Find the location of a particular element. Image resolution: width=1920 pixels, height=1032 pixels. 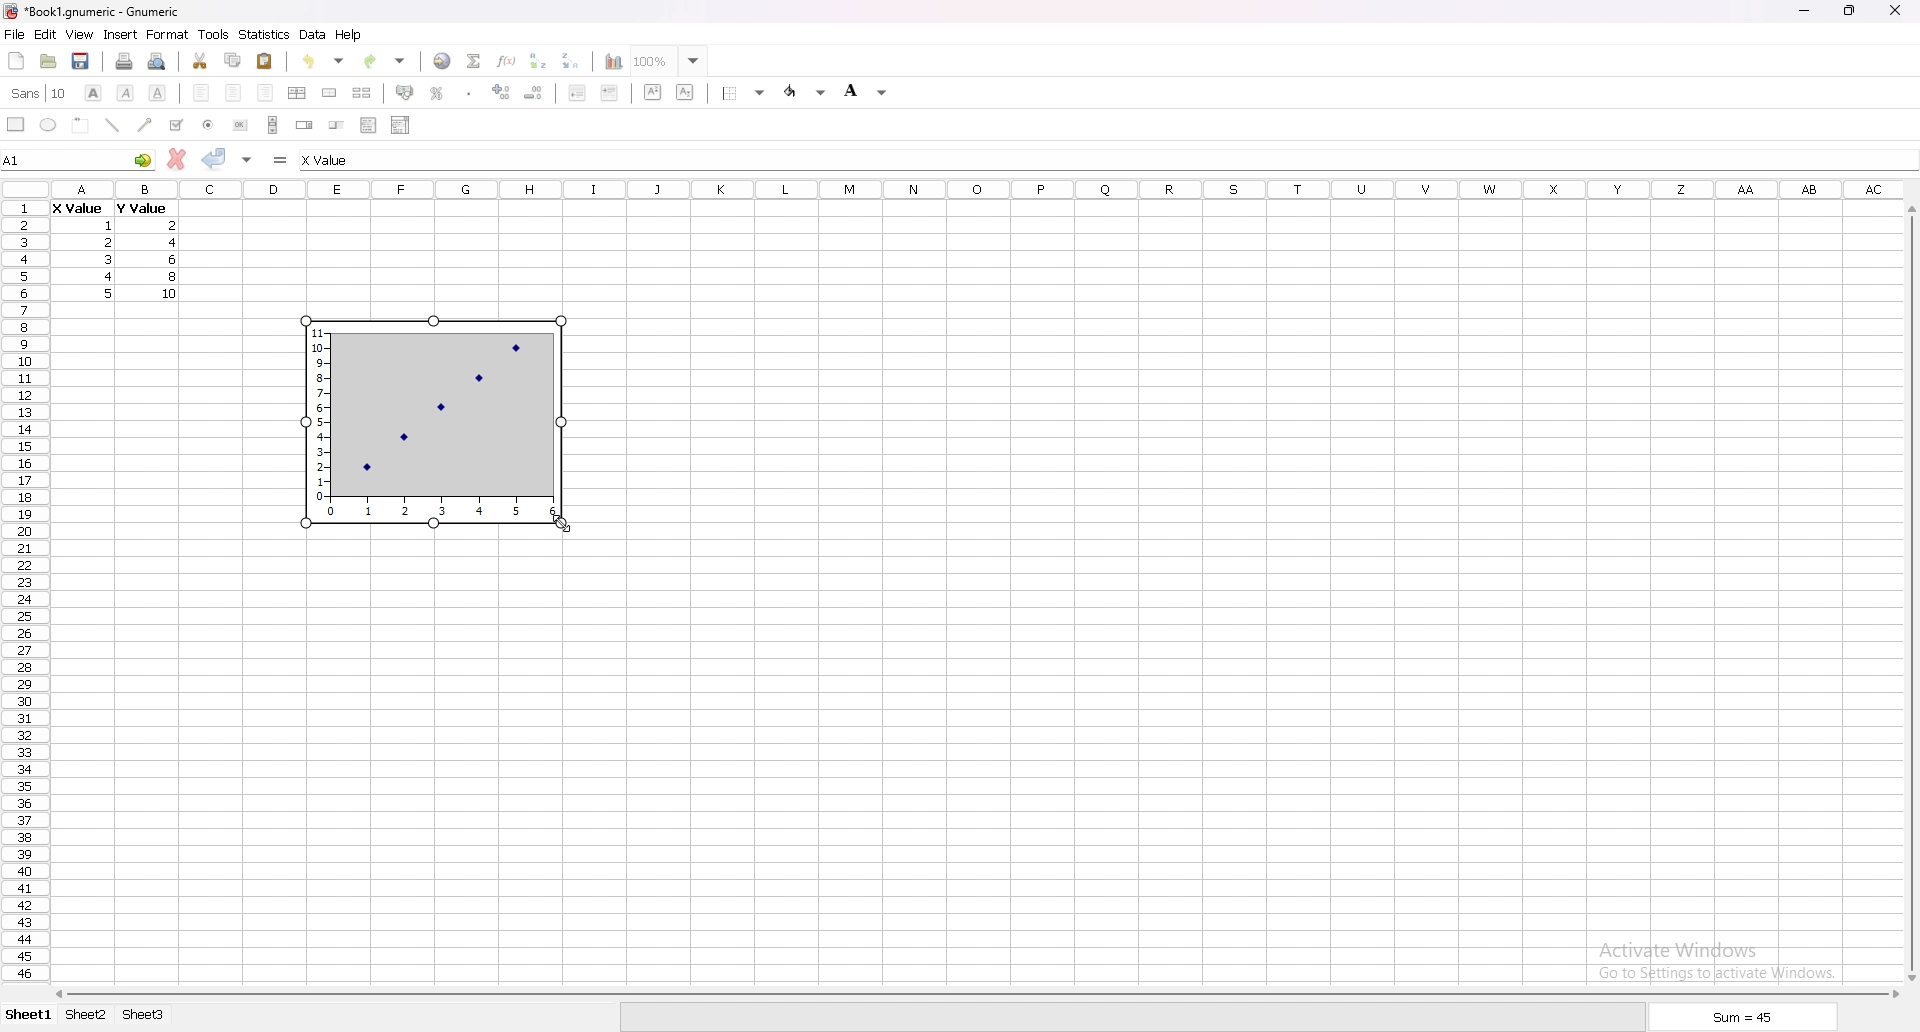

font is located at coordinates (39, 93).